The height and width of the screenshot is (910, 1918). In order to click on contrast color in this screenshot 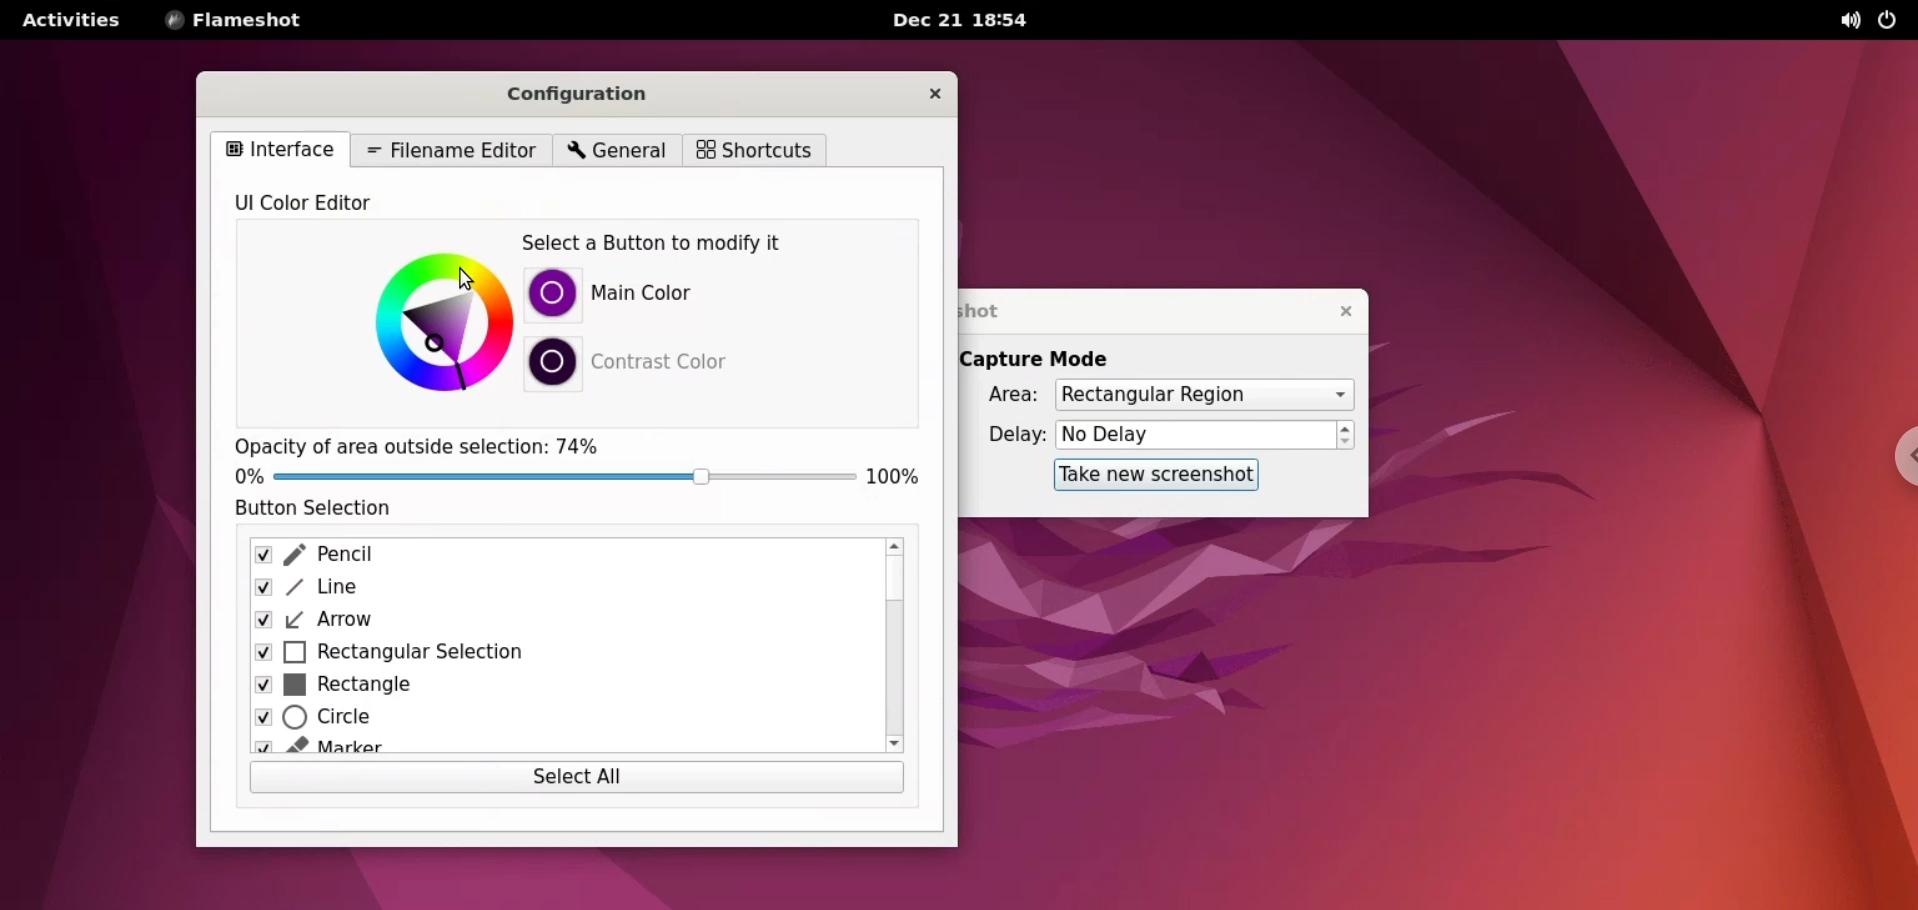, I will do `click(666, 363)`.